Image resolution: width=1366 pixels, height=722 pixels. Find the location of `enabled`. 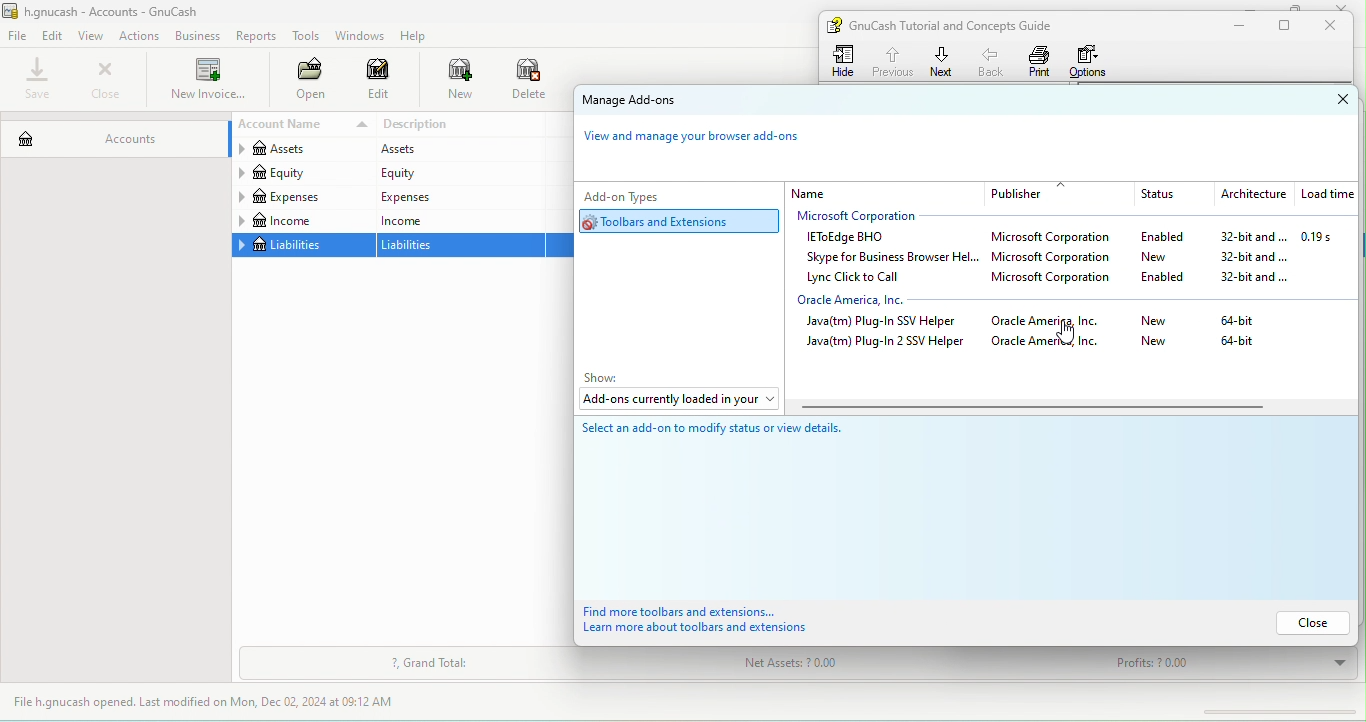

enabled is located at coordinates (1162, 238).